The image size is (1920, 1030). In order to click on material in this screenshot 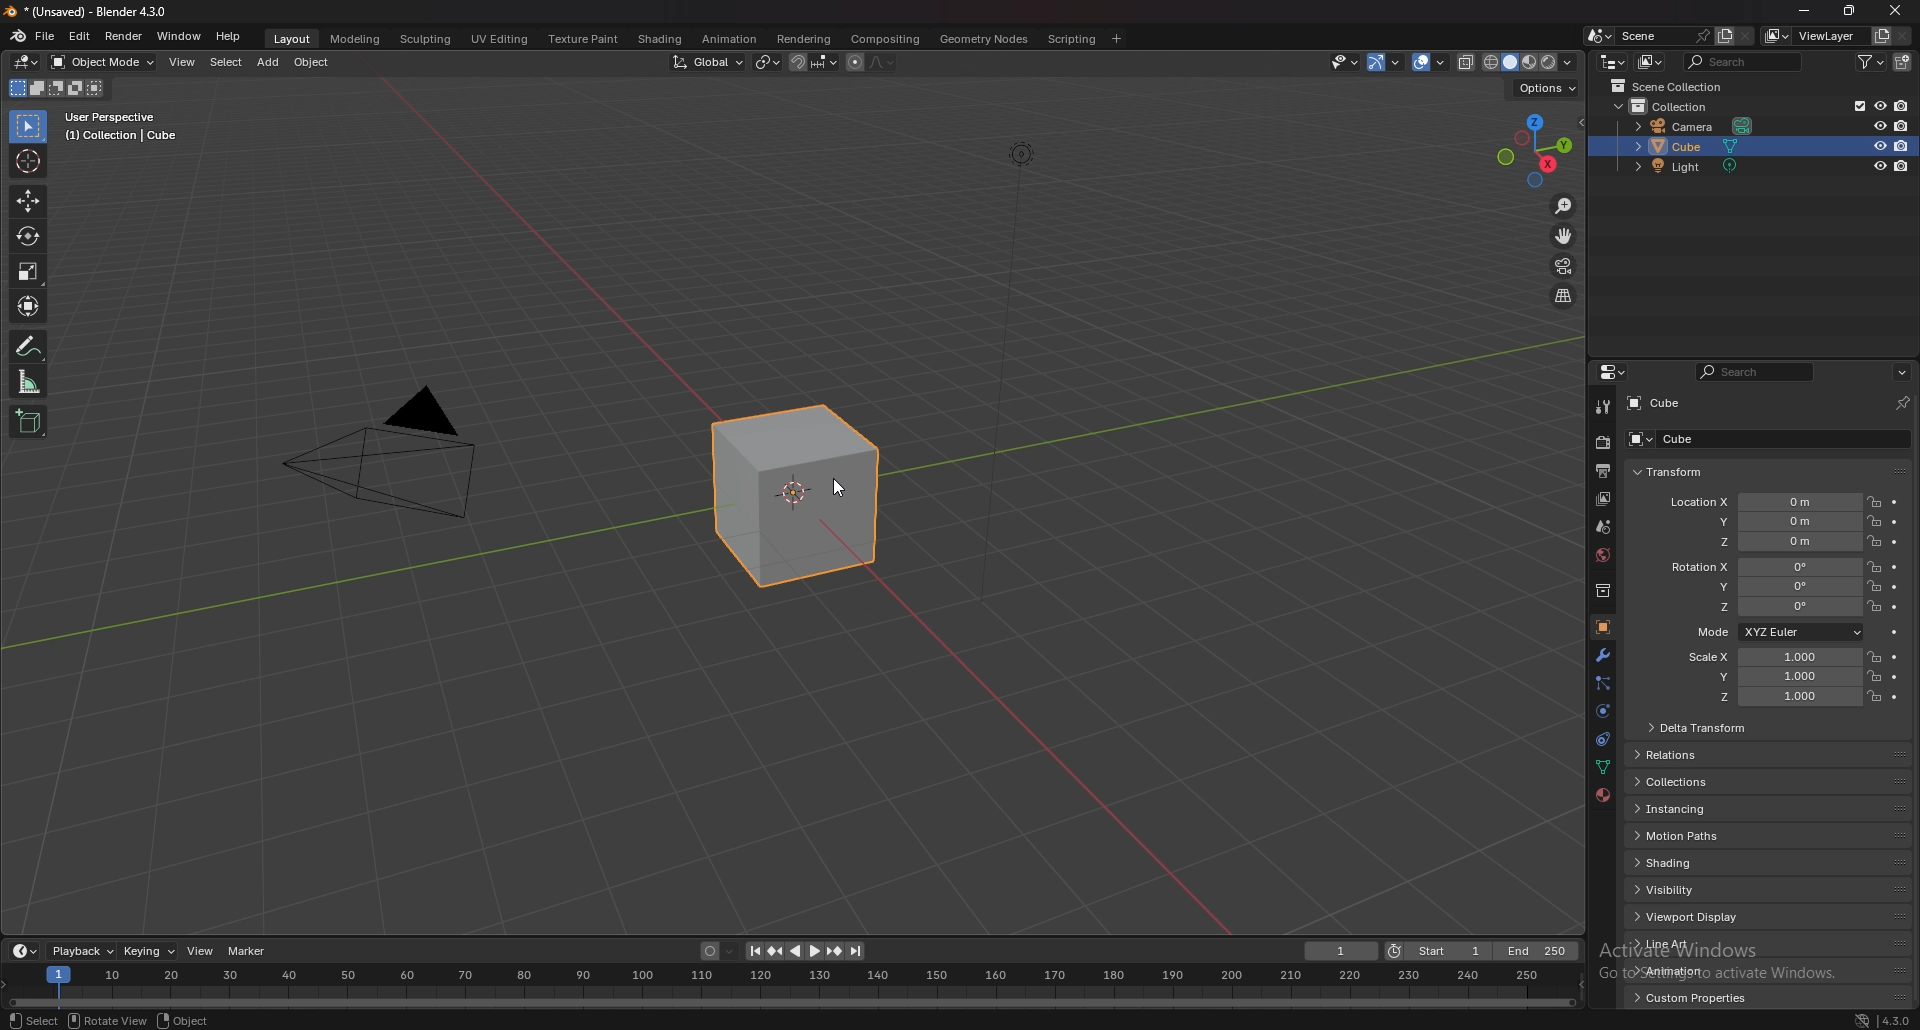, I will do `click(1602, 794)`.